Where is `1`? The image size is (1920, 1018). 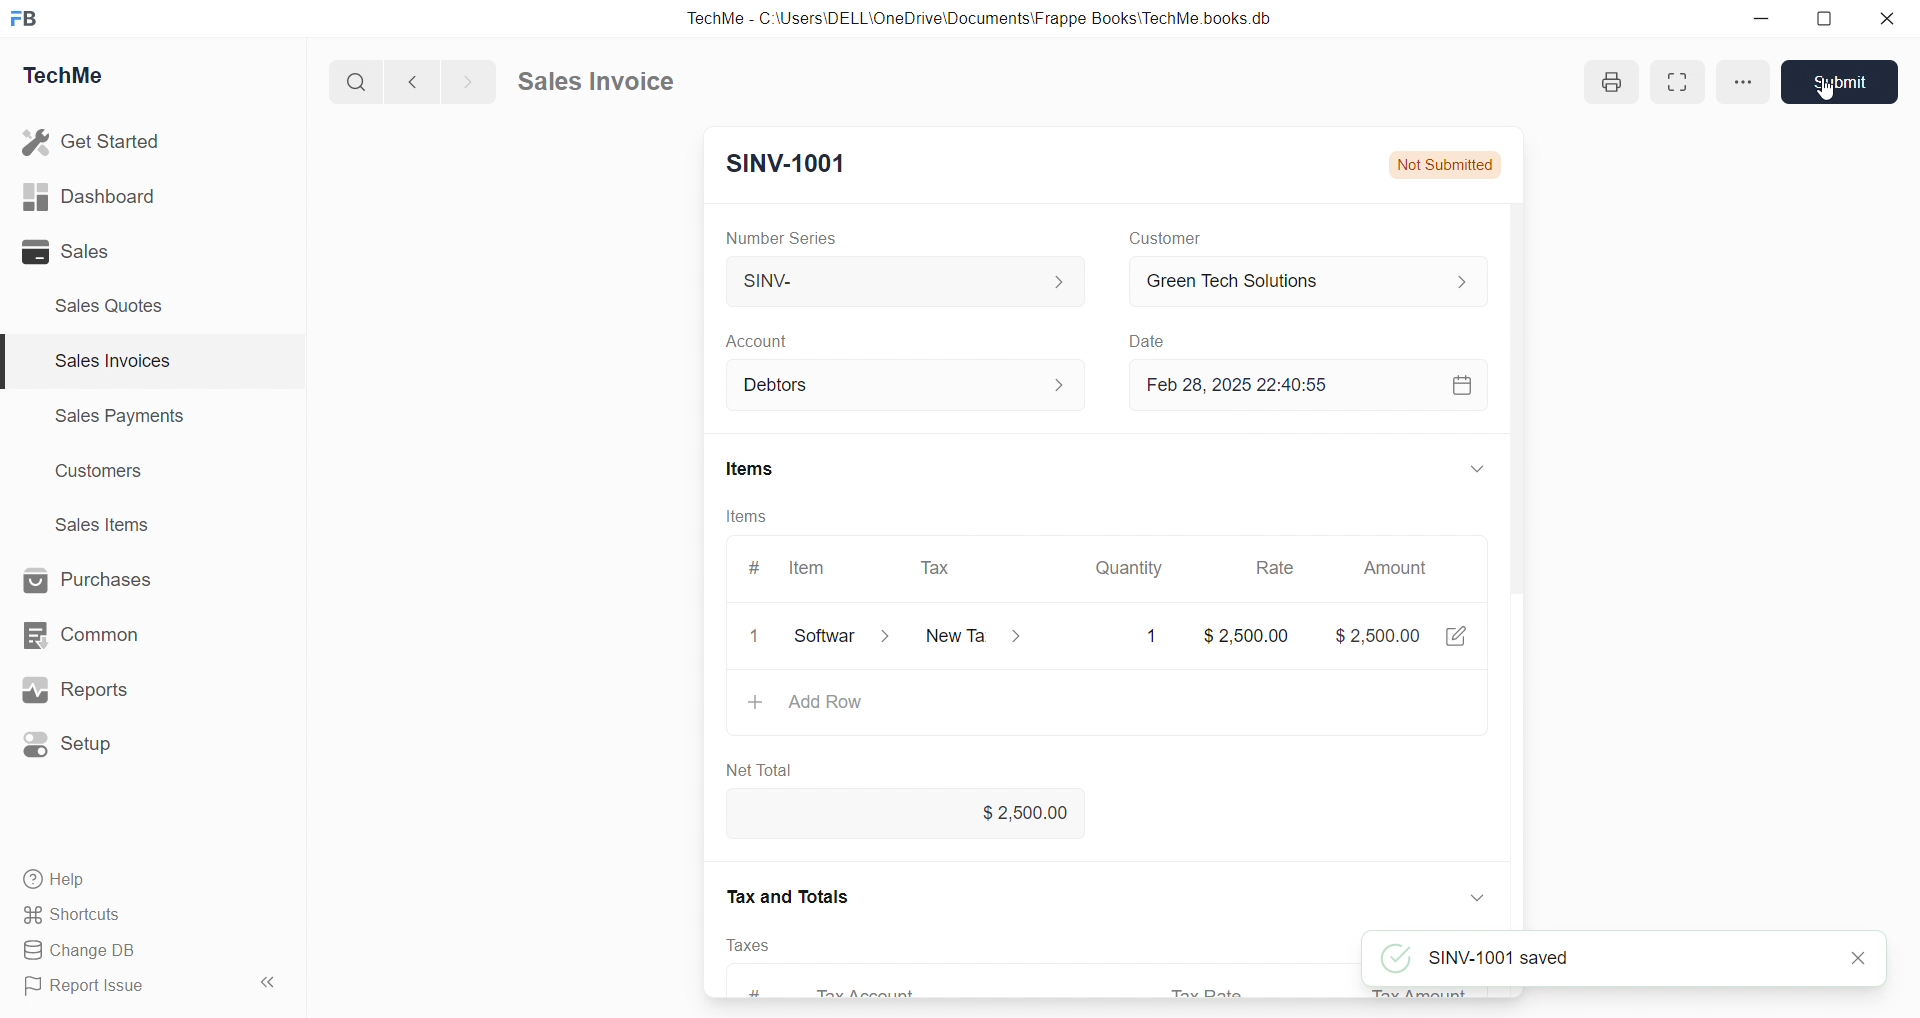
1 is located at coordinates (1152, 636).